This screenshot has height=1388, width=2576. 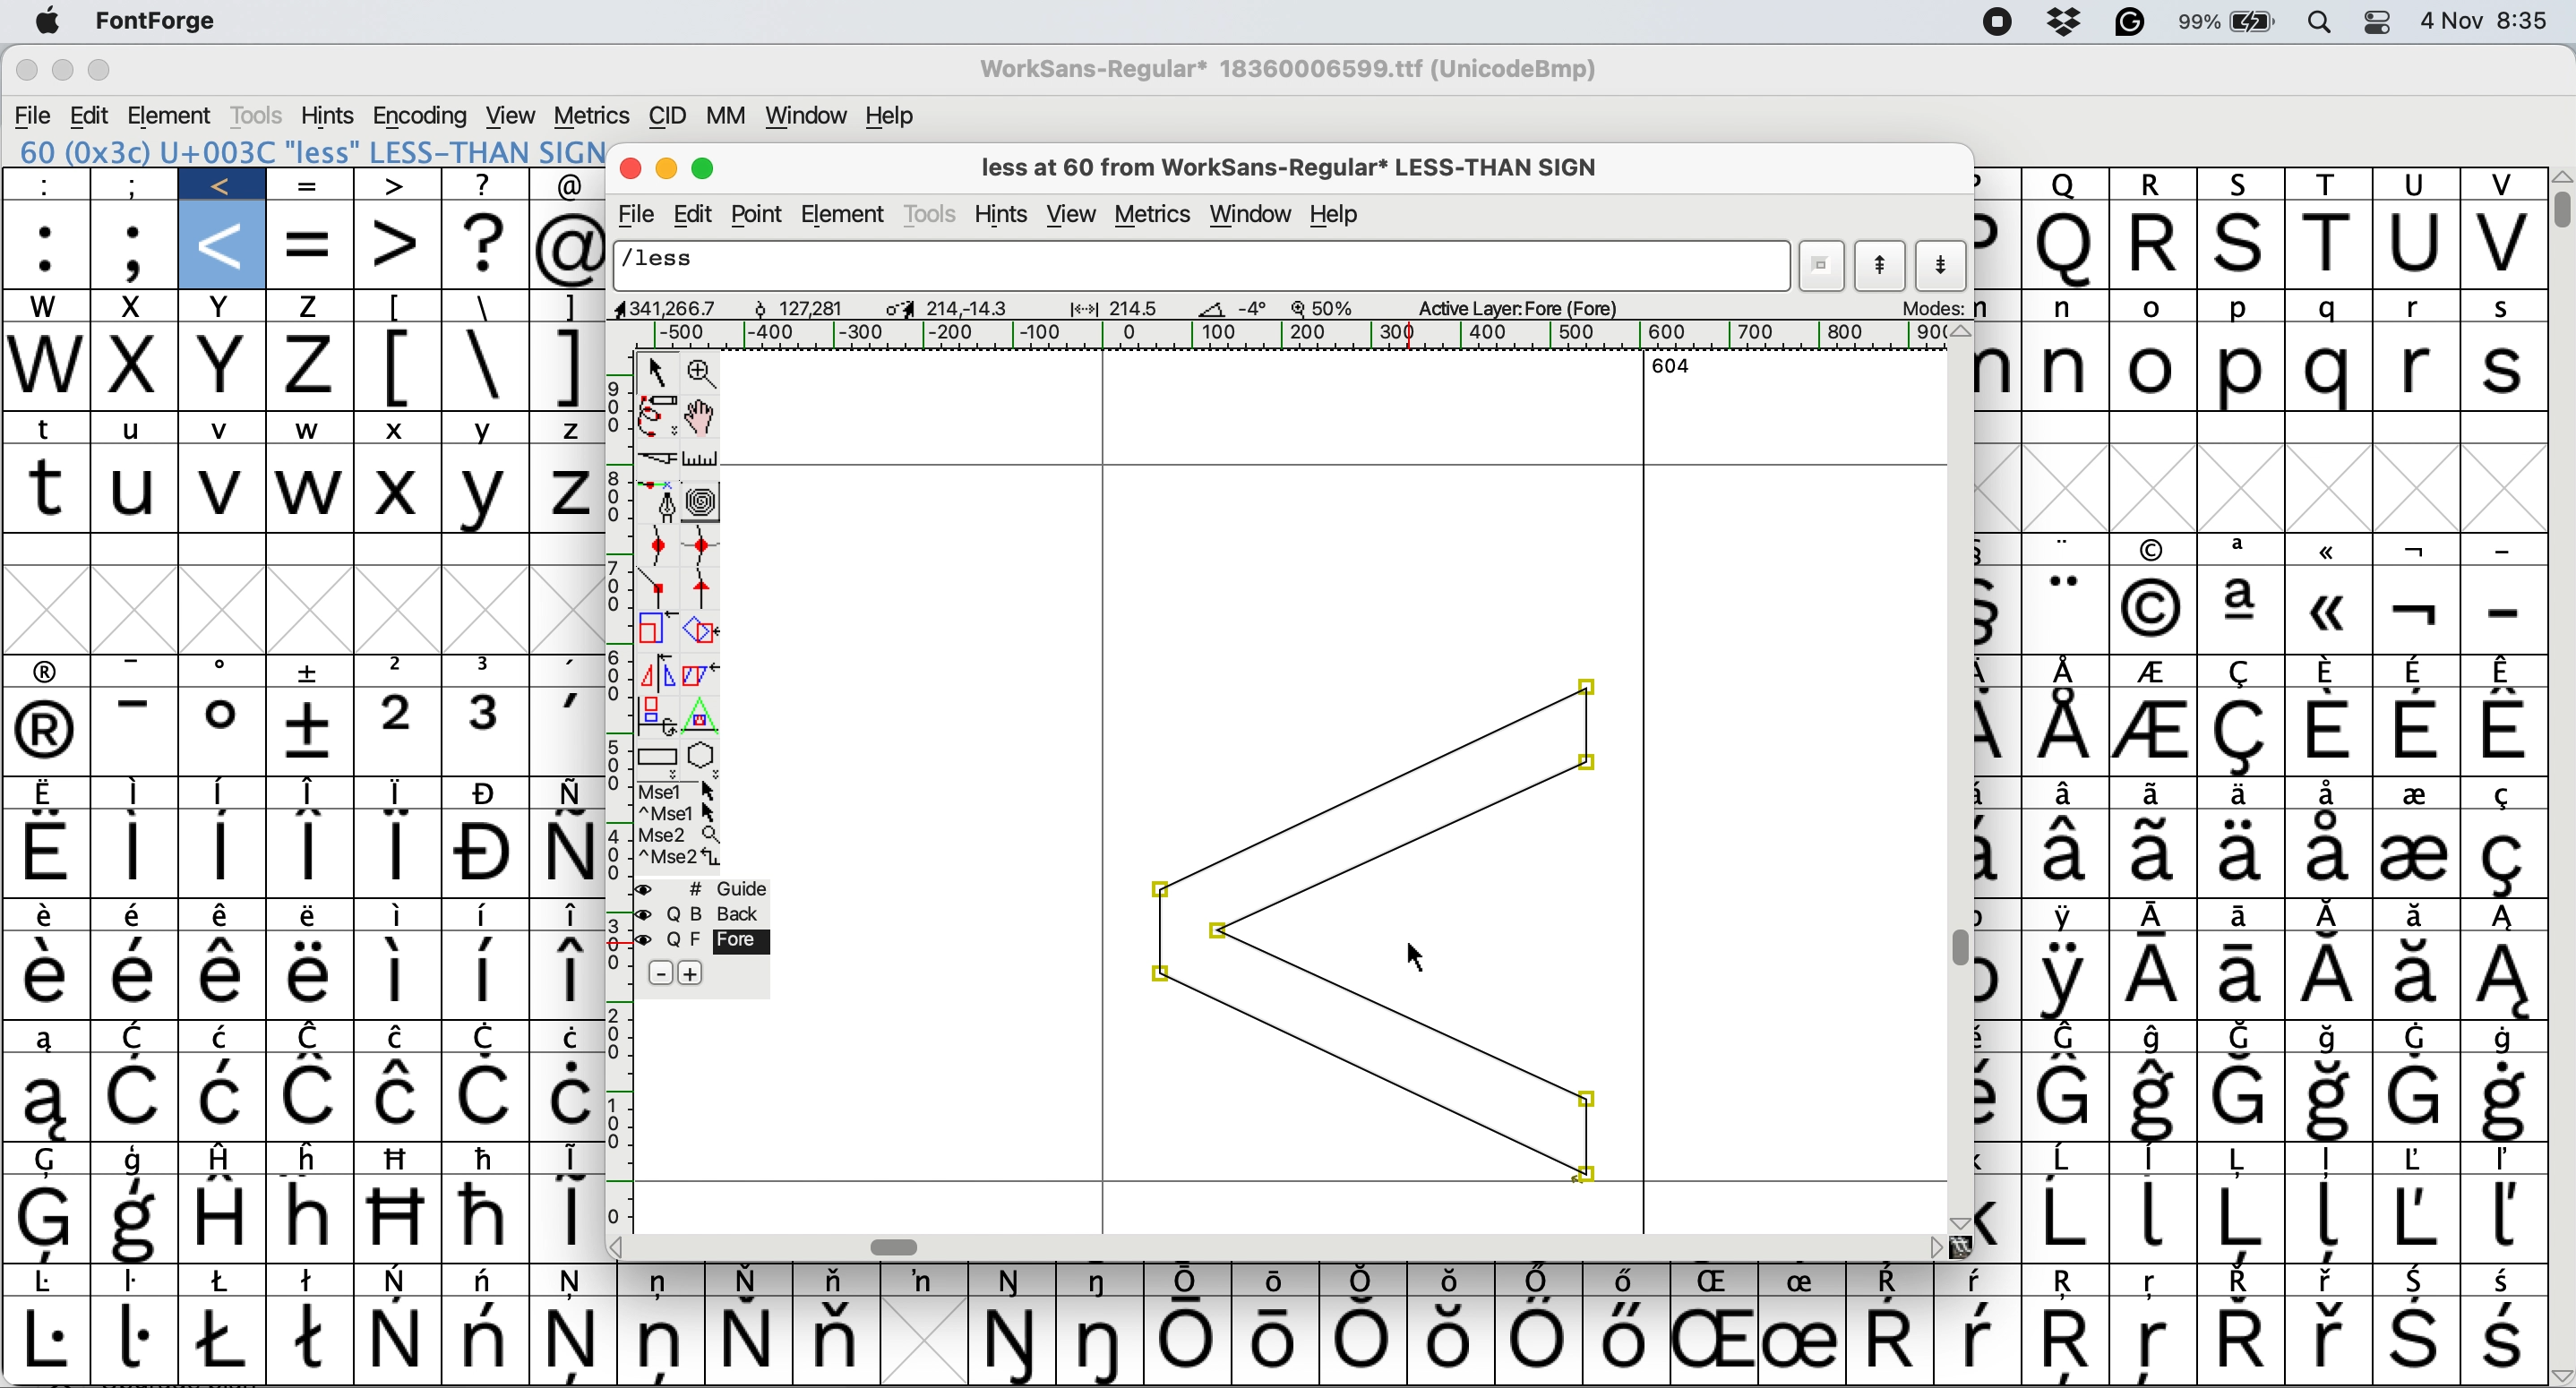 What do you see at coordinates (1999, 1220) in the screenshot?
I see `Symbol` at bounding box center [1999, 1220].